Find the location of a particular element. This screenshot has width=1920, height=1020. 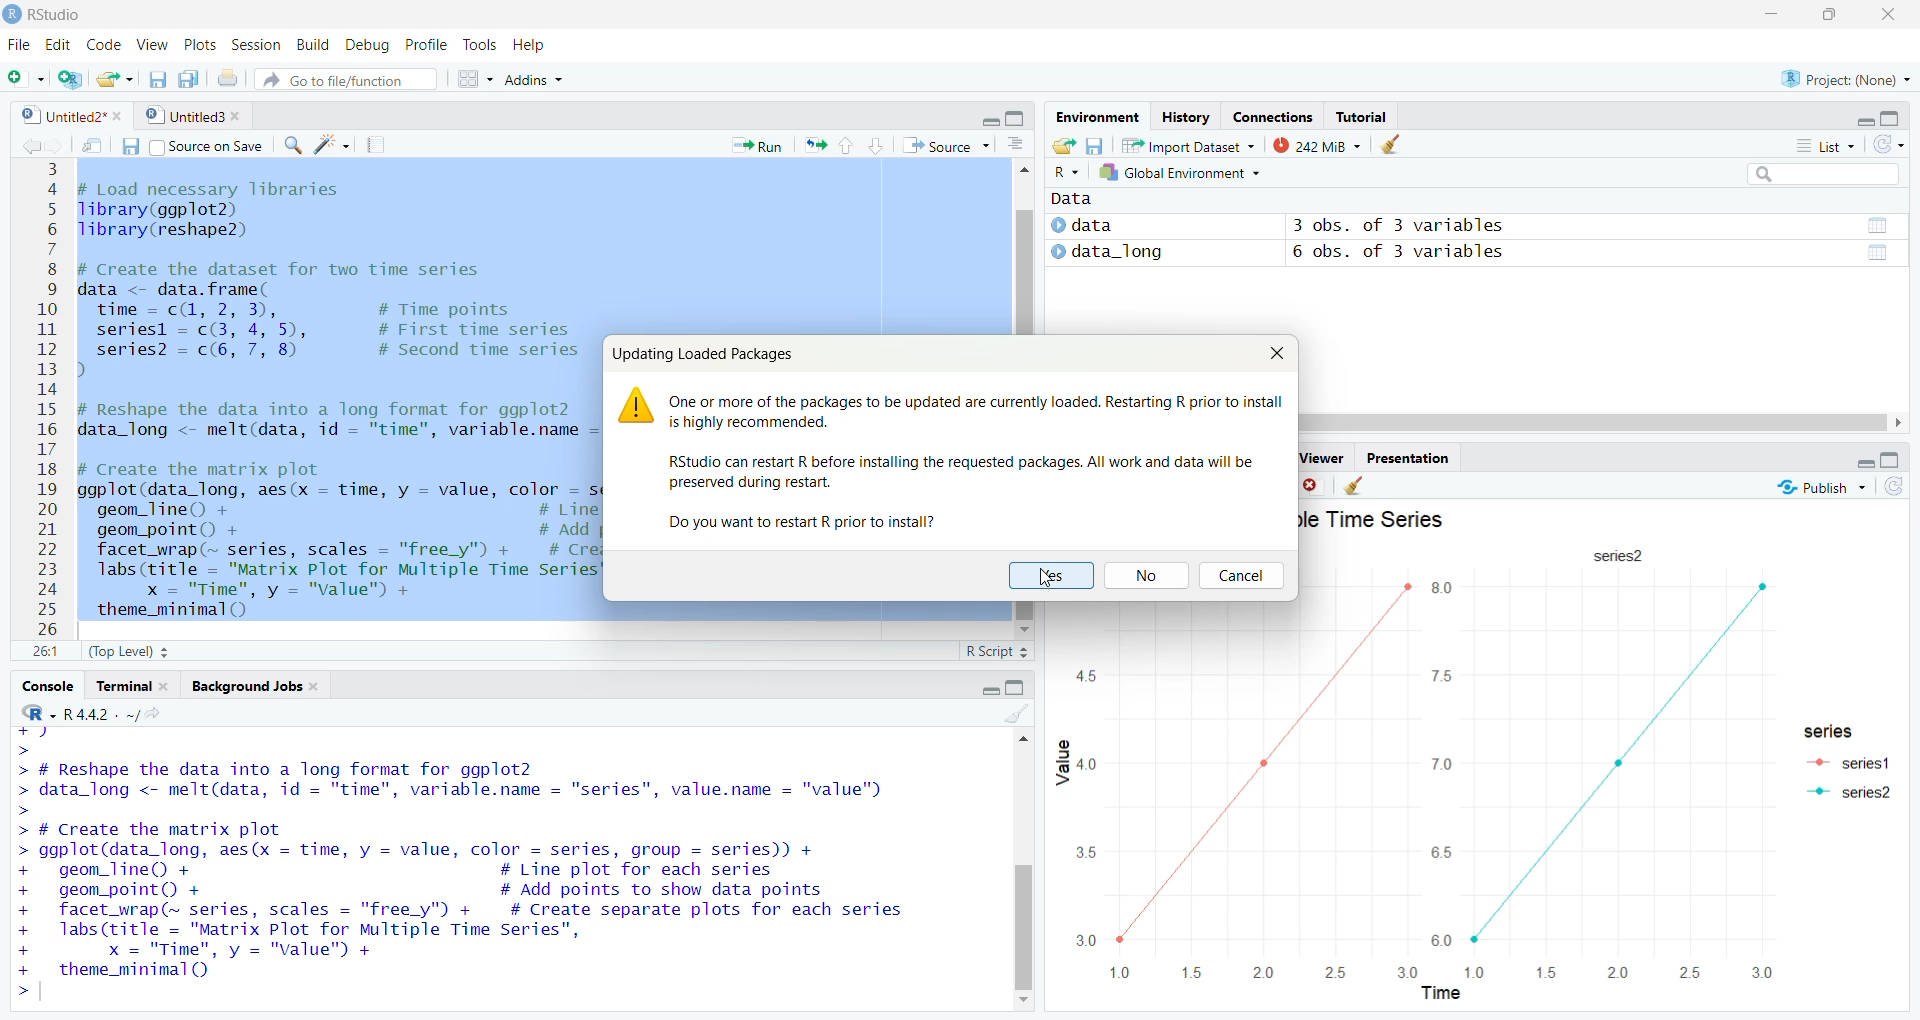

Profile is located at coordinates (430, 44).